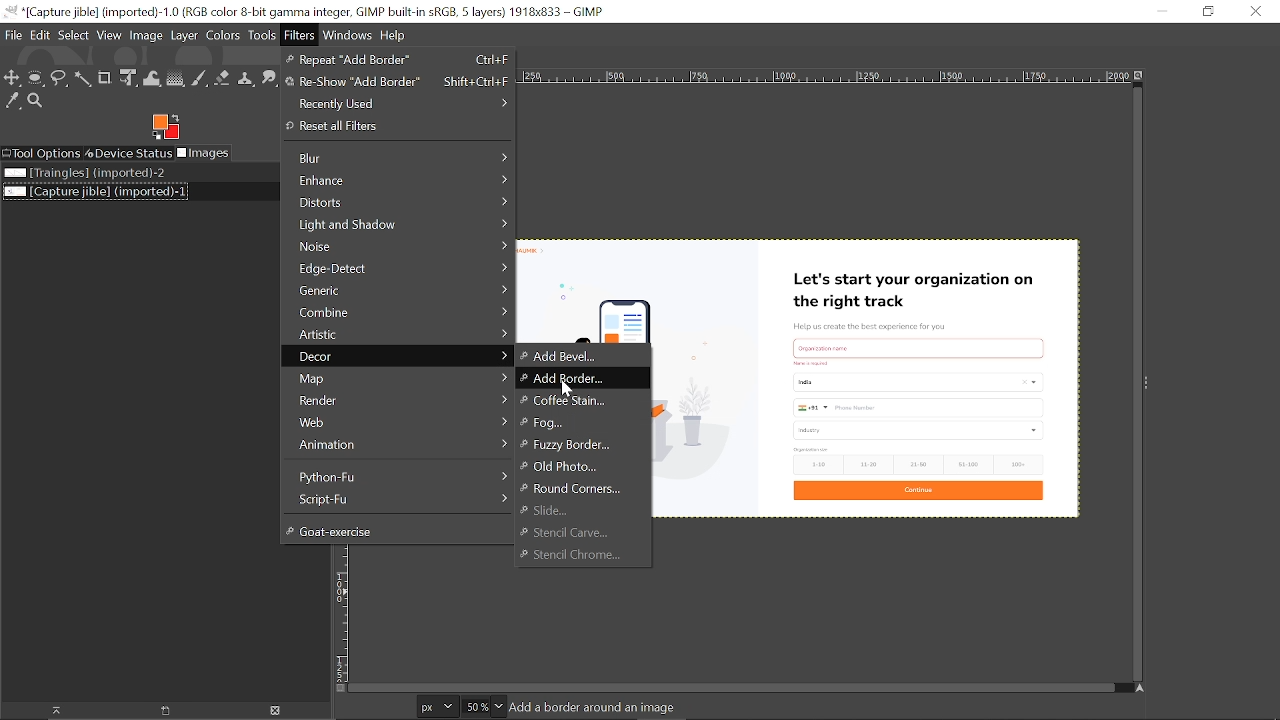  Describe the element at coordinates (499, 708) in the screenshot. I see `Zoom options` at that location.